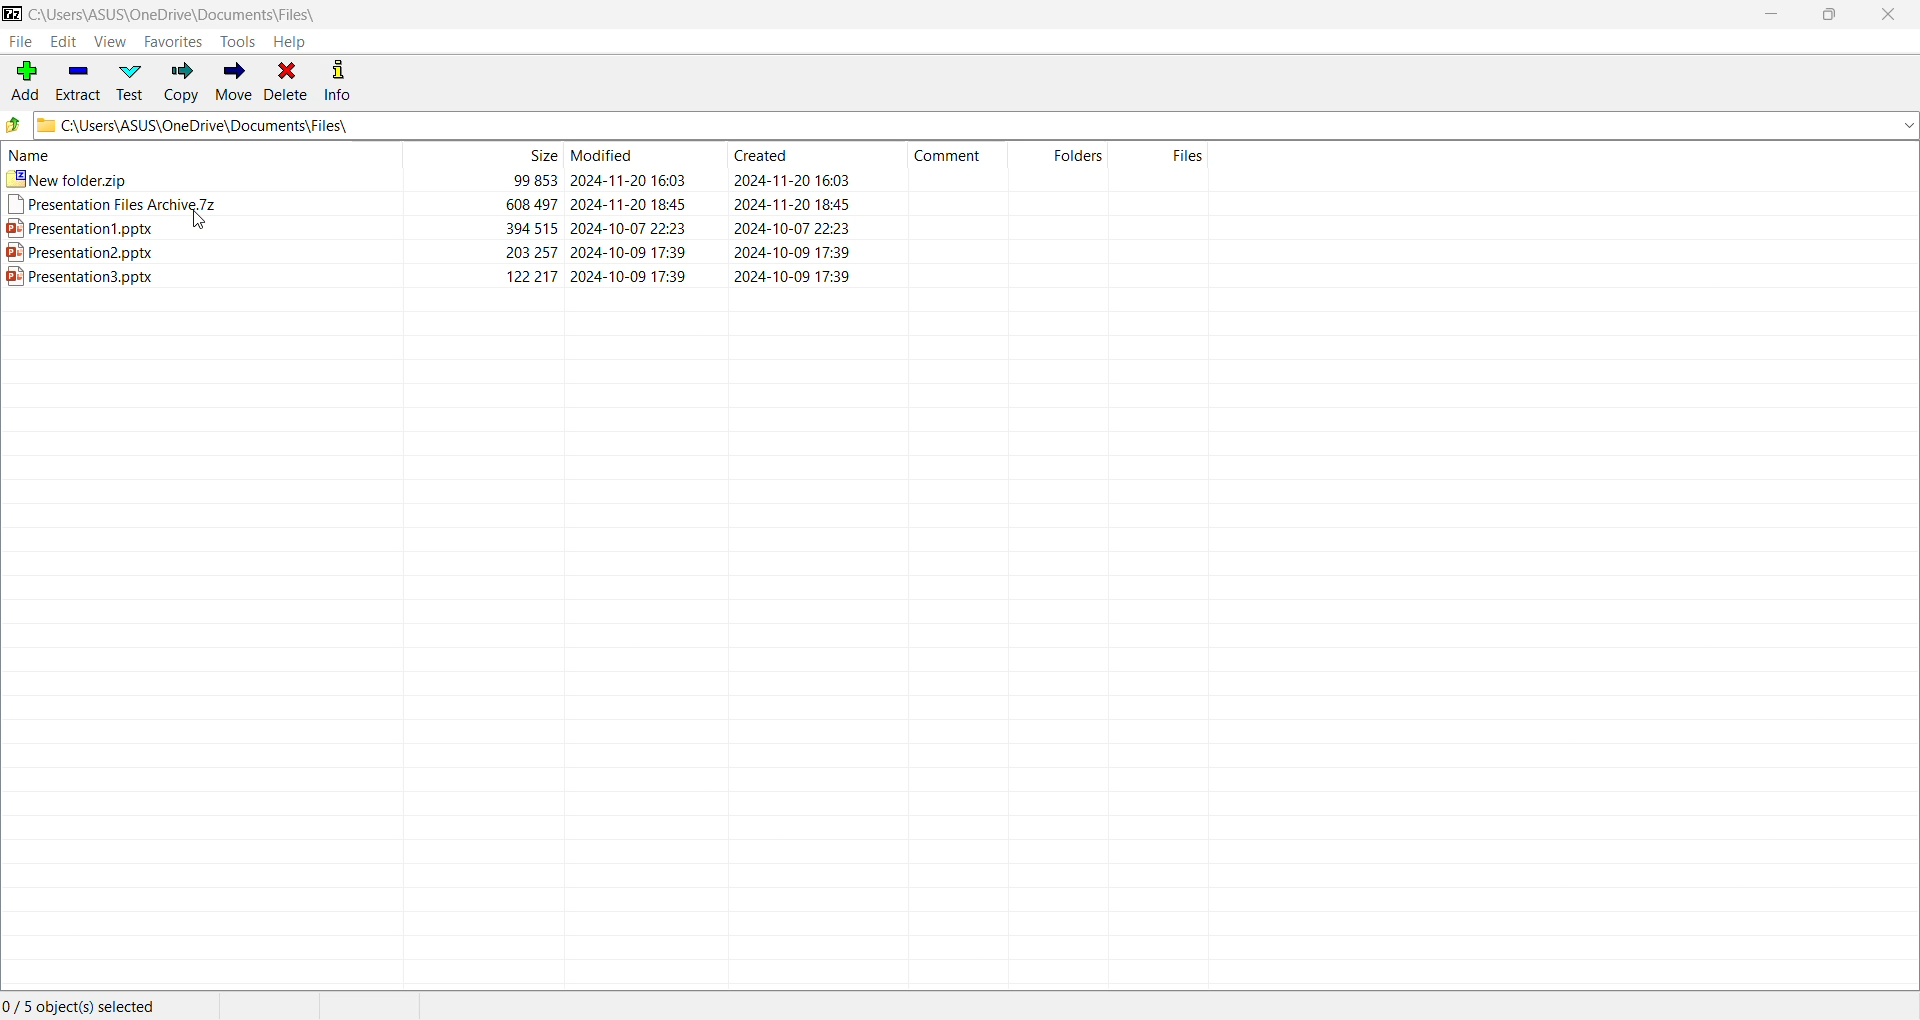 This screenshot has width=1920, height=1020. I want to click on Copy, so click(179, 82).